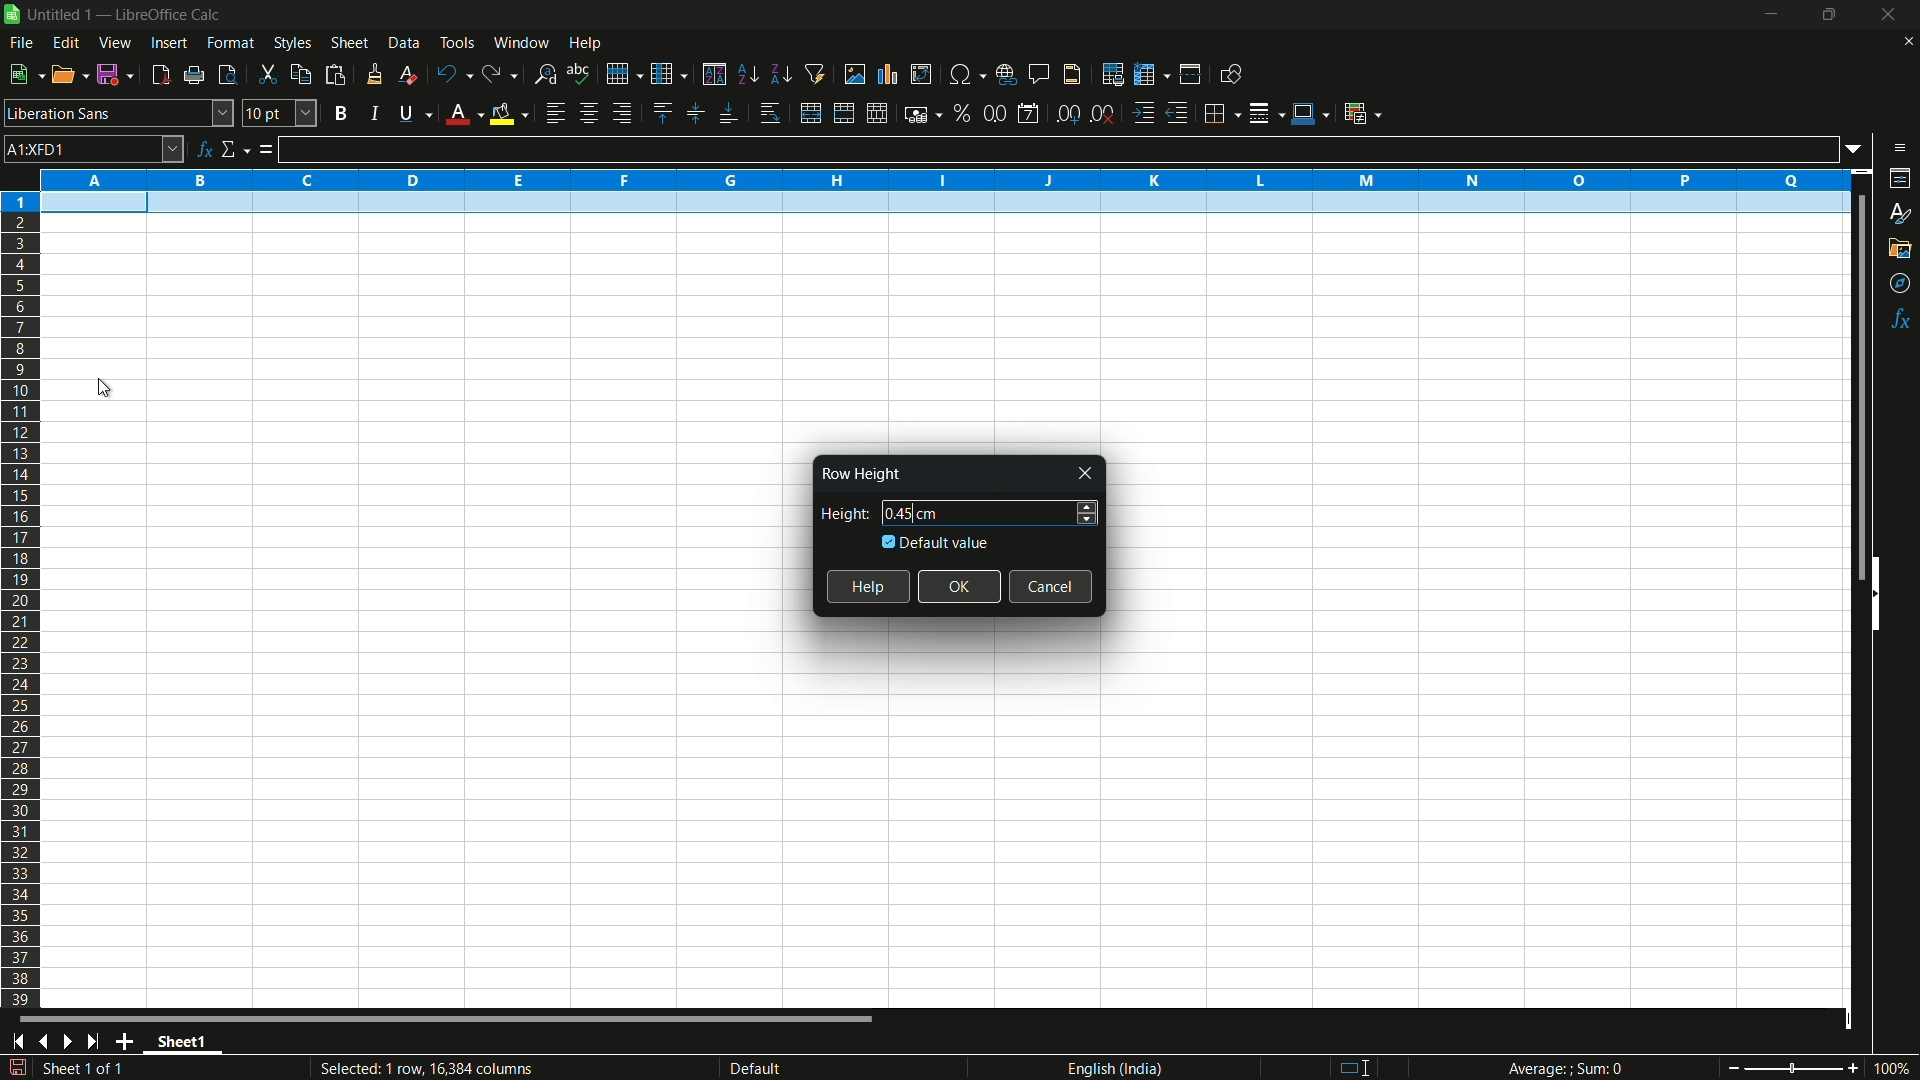 The image size is (1920, 1080). Describe the element at coordinates (888, 73) in the screenshot. I see `insert chart` at that location.